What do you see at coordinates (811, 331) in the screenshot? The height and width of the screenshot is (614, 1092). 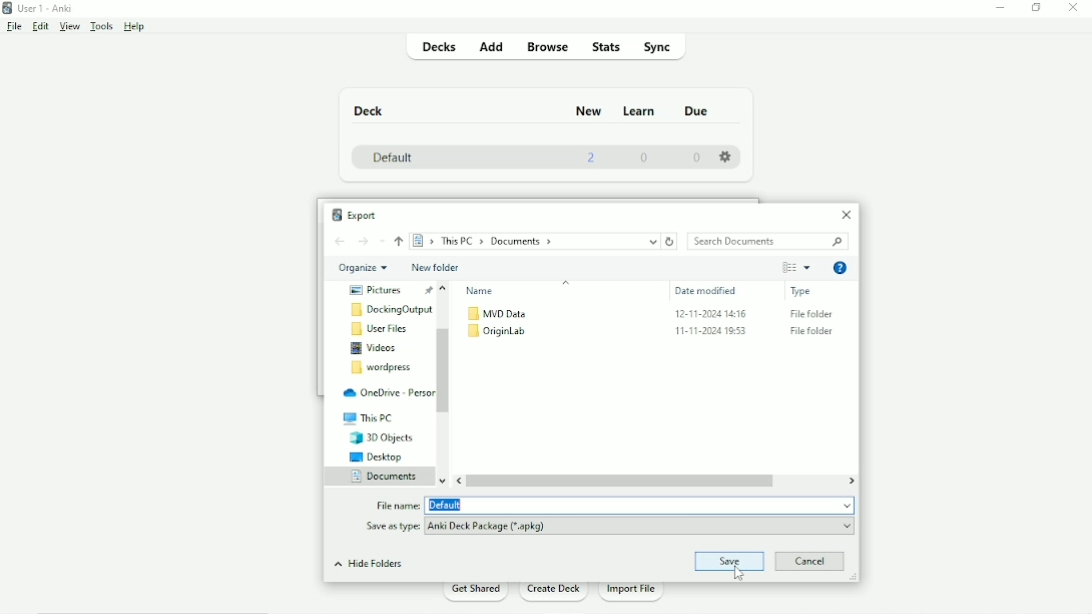 I see `File Folder` at bounding box center [811, 331].